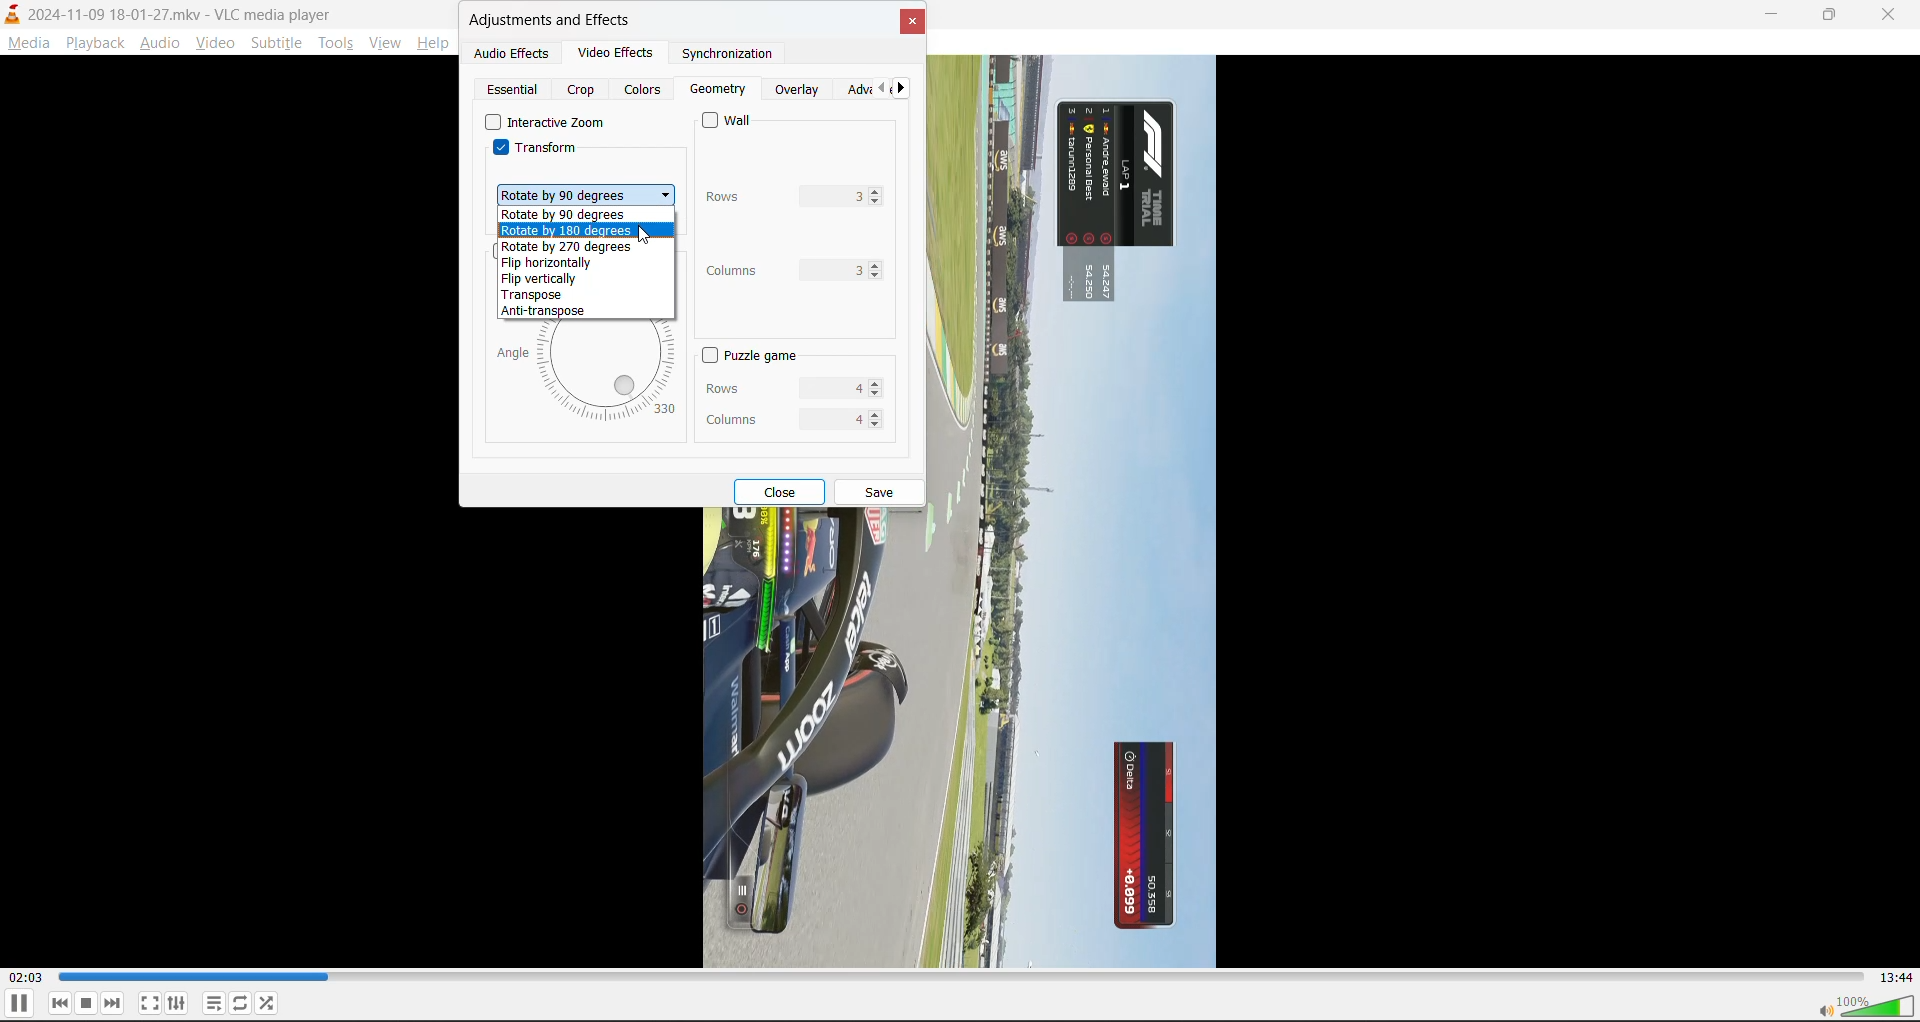 The width and height of the screenshot is (1920, 1022). What do you see at coordinates (557, 263) in the screenshot?
I see `flip horizontally` at bounding box center [557, 263].